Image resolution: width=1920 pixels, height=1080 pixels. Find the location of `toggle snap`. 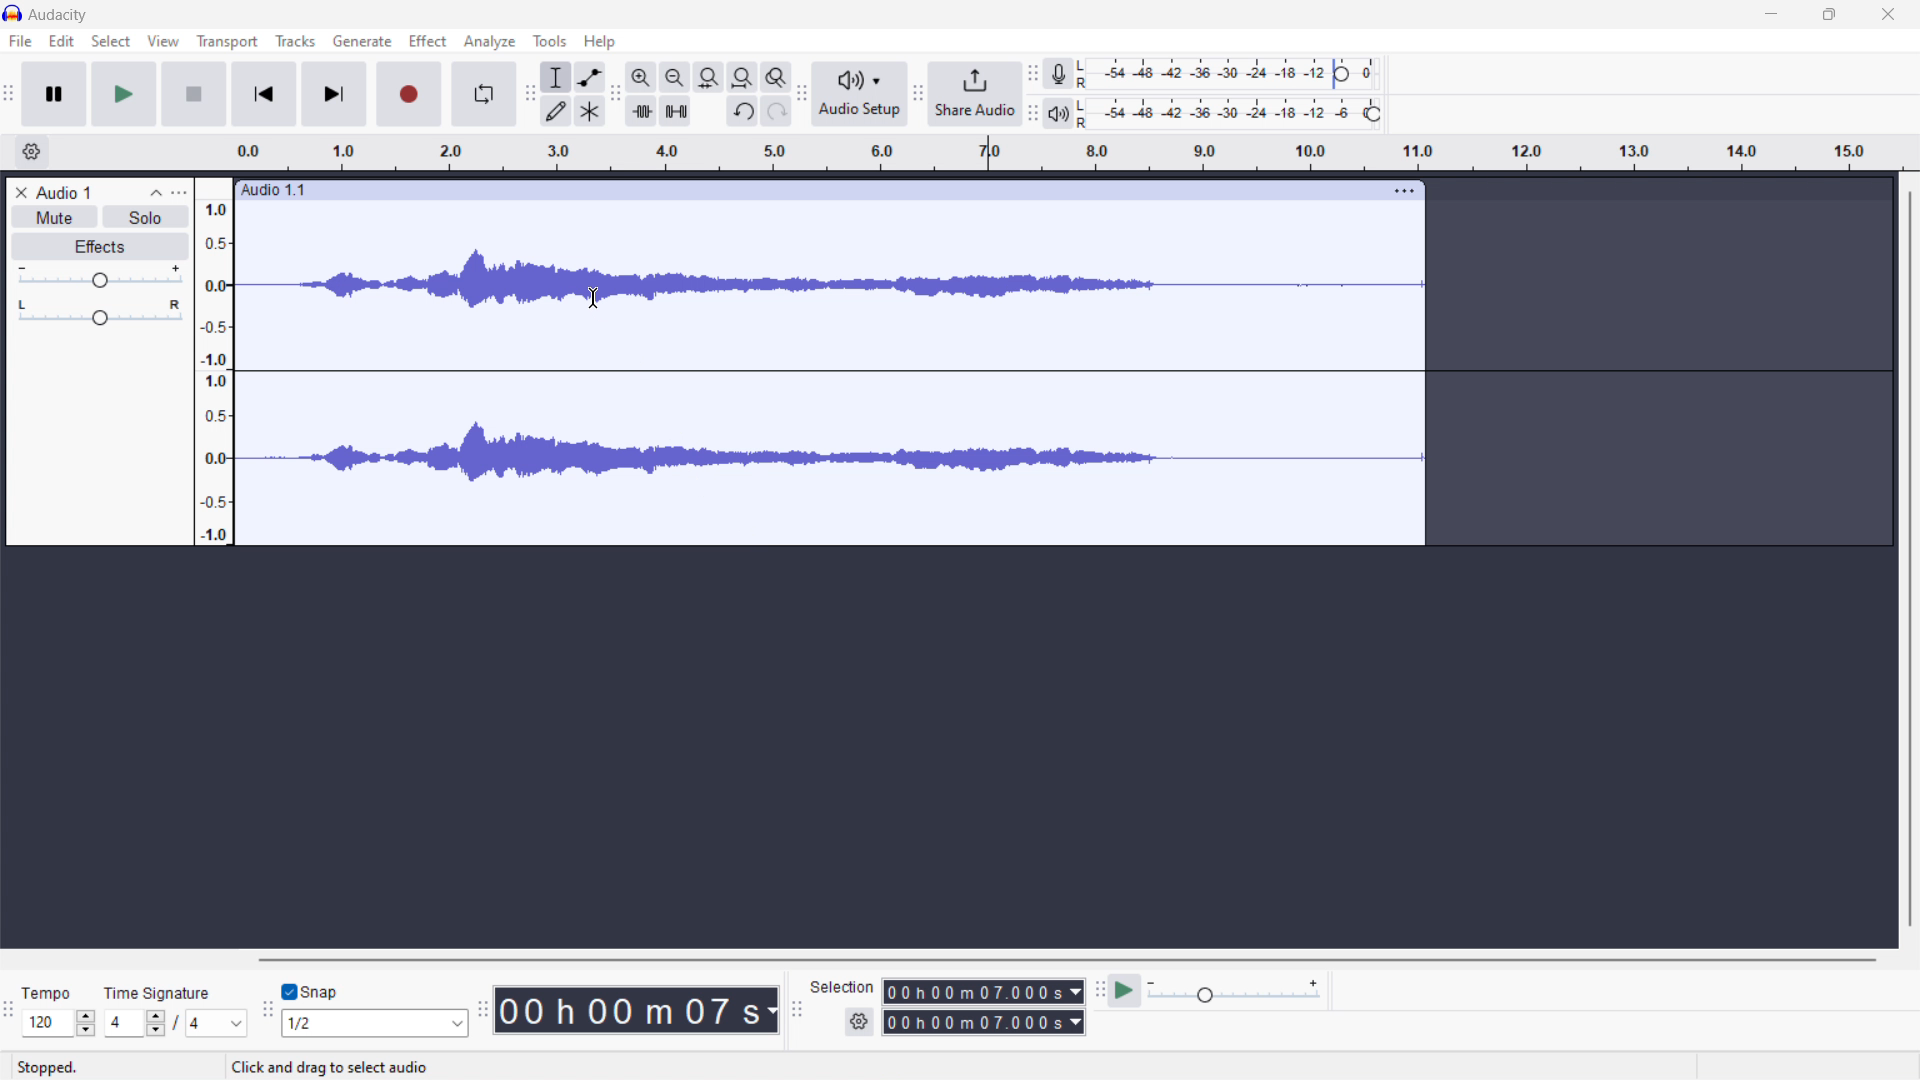

toggle snap is located at coordinates (312, 992).